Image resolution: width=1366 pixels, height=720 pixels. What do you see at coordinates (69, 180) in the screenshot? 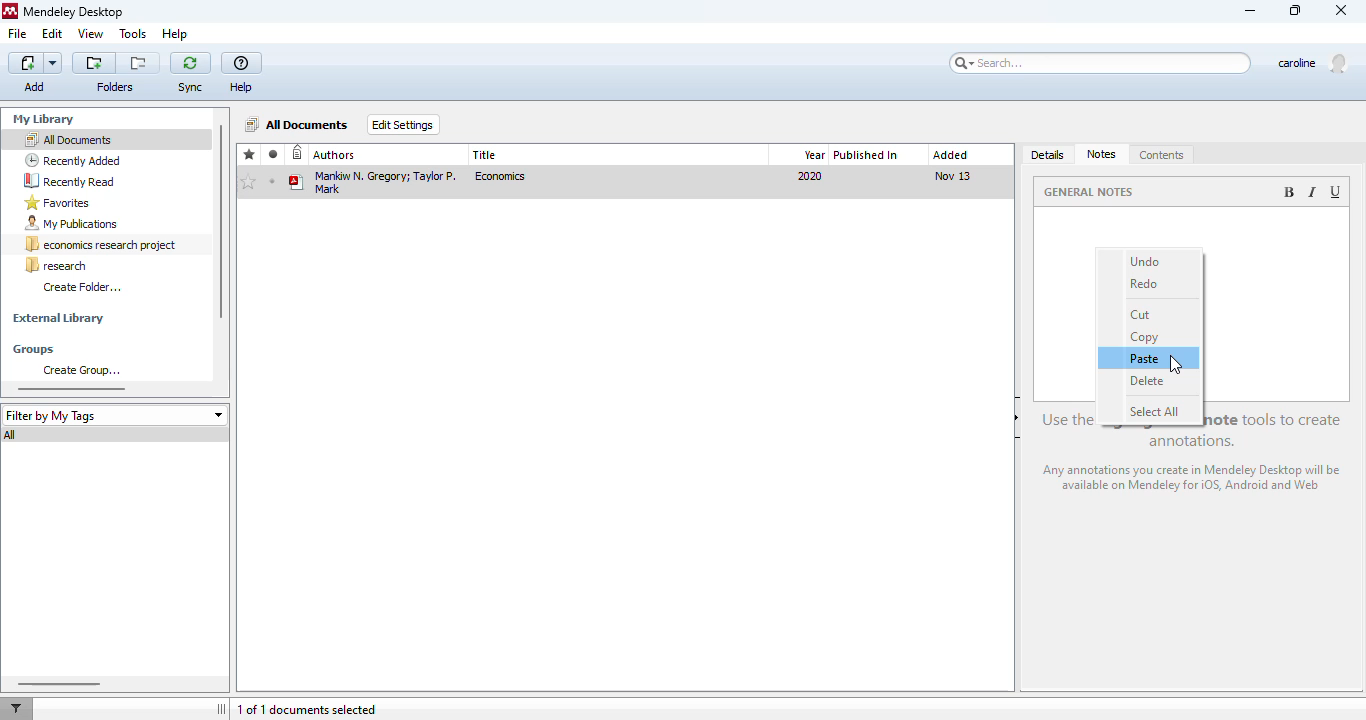
I see `recently read` at bounding box center [69, 180].